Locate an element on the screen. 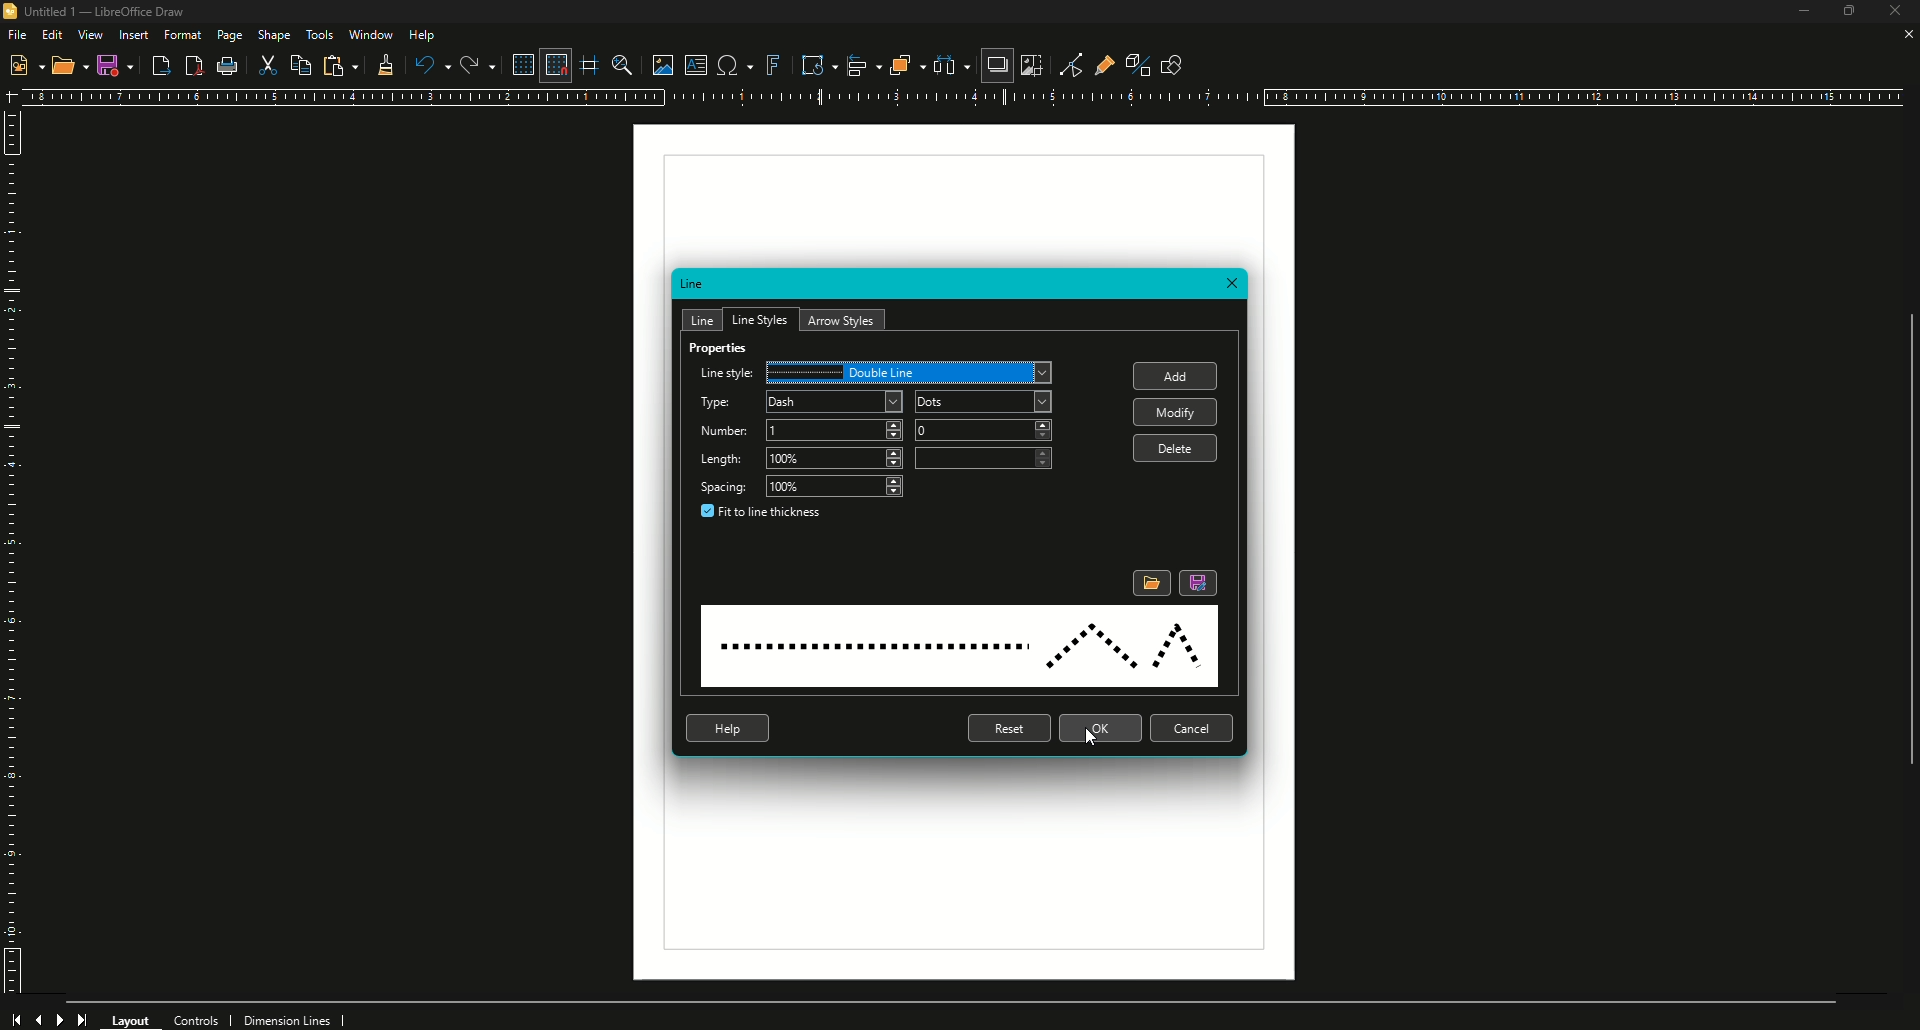 This screenshot has height=1030, width=1920. Modify is located at coordinates (1173, 412).